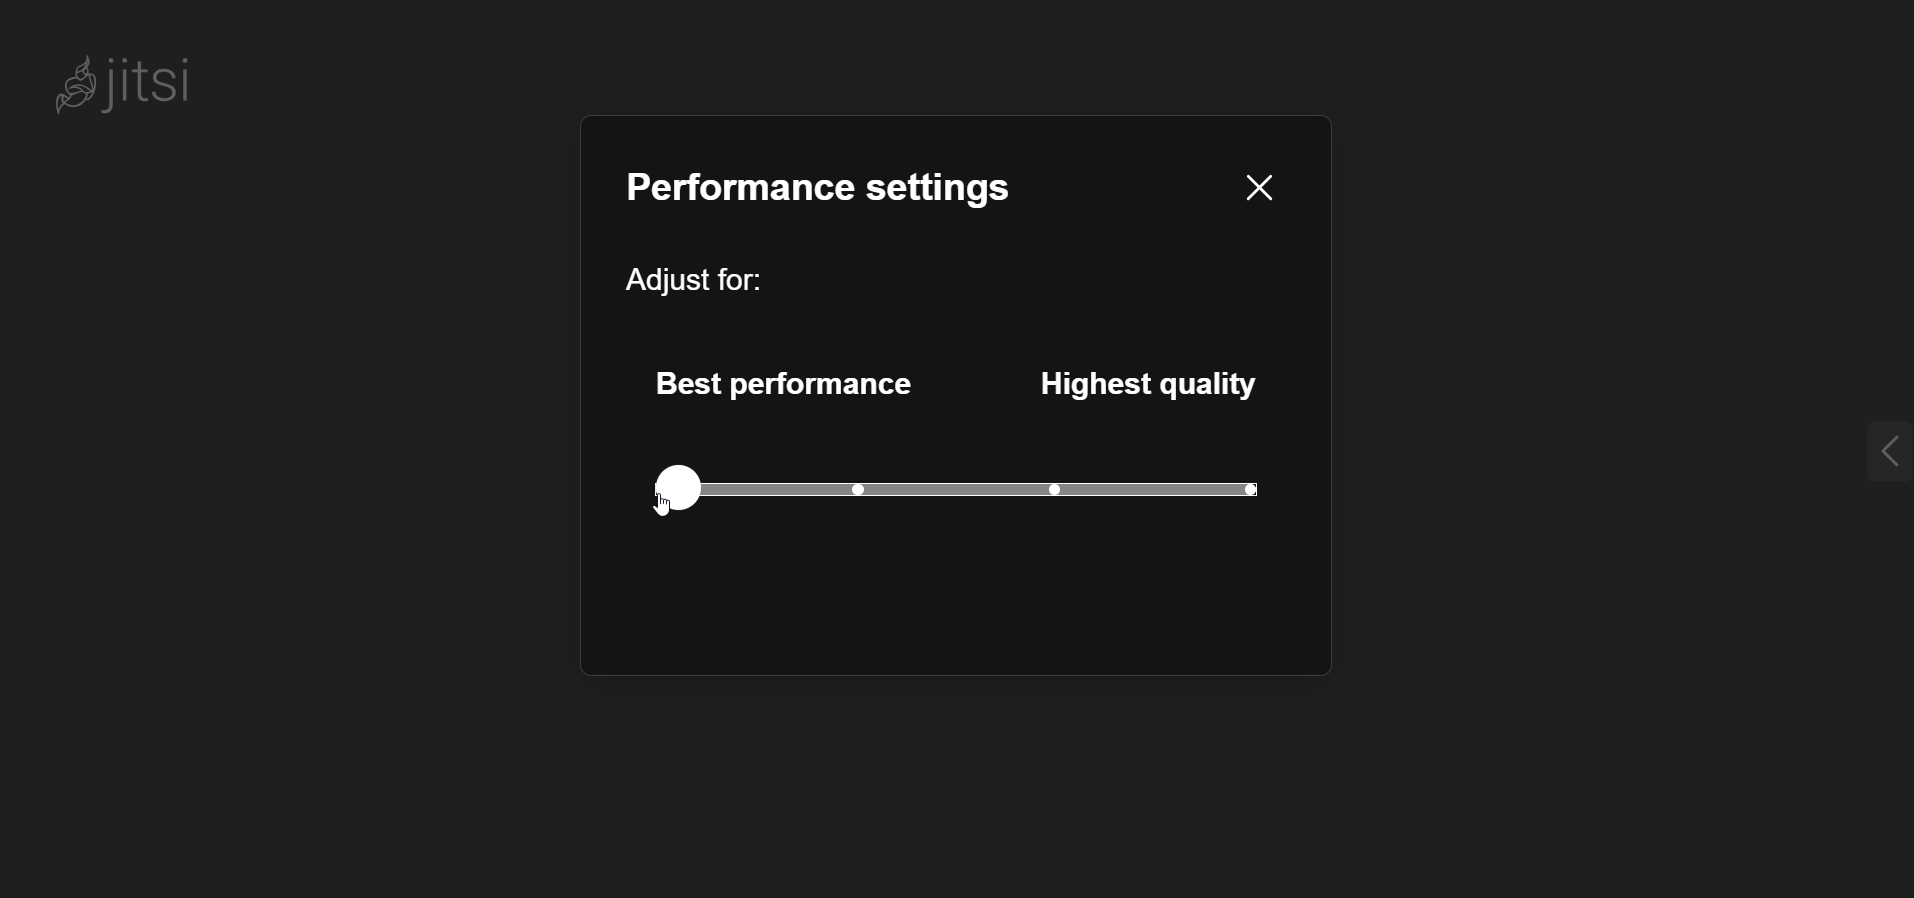  Describe the element at coordinates (1255, 186) in the screenshot. I see `close pane` at that location.